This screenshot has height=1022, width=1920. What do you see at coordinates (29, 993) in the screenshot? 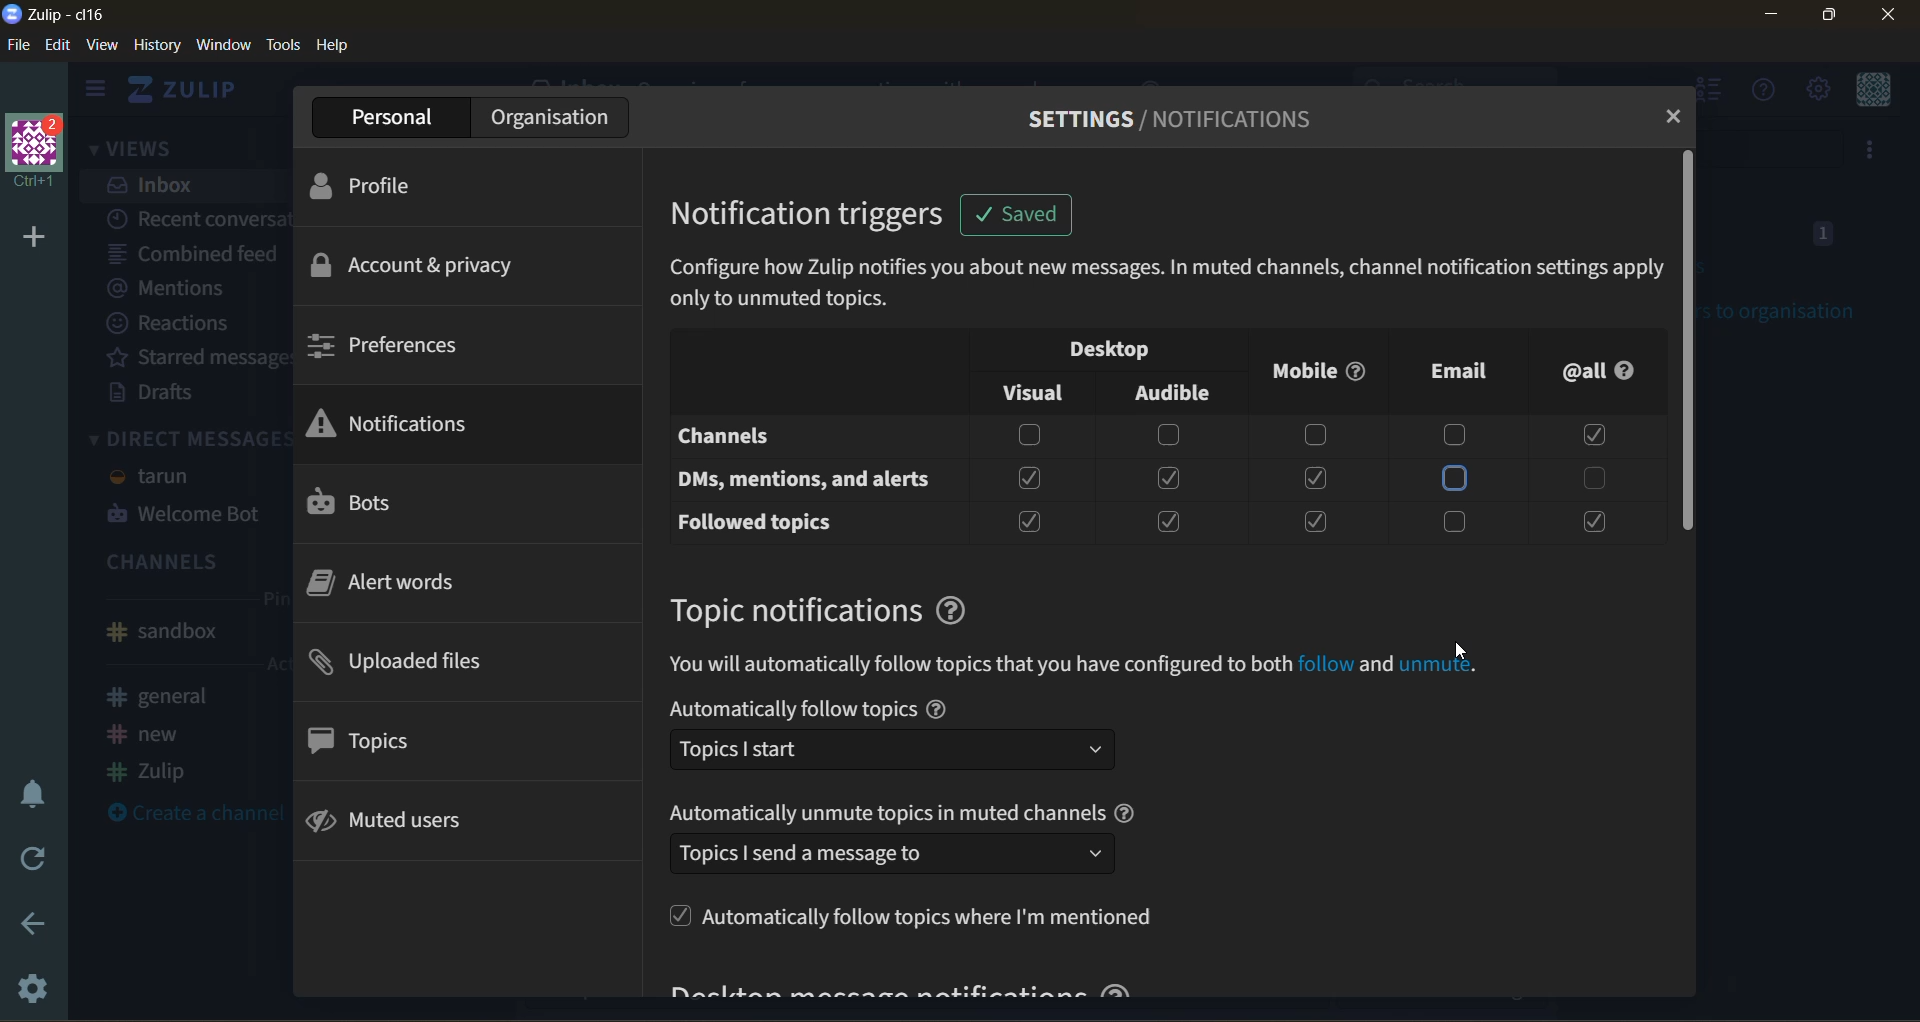
I see `settings` at bounding box center [29, 993].